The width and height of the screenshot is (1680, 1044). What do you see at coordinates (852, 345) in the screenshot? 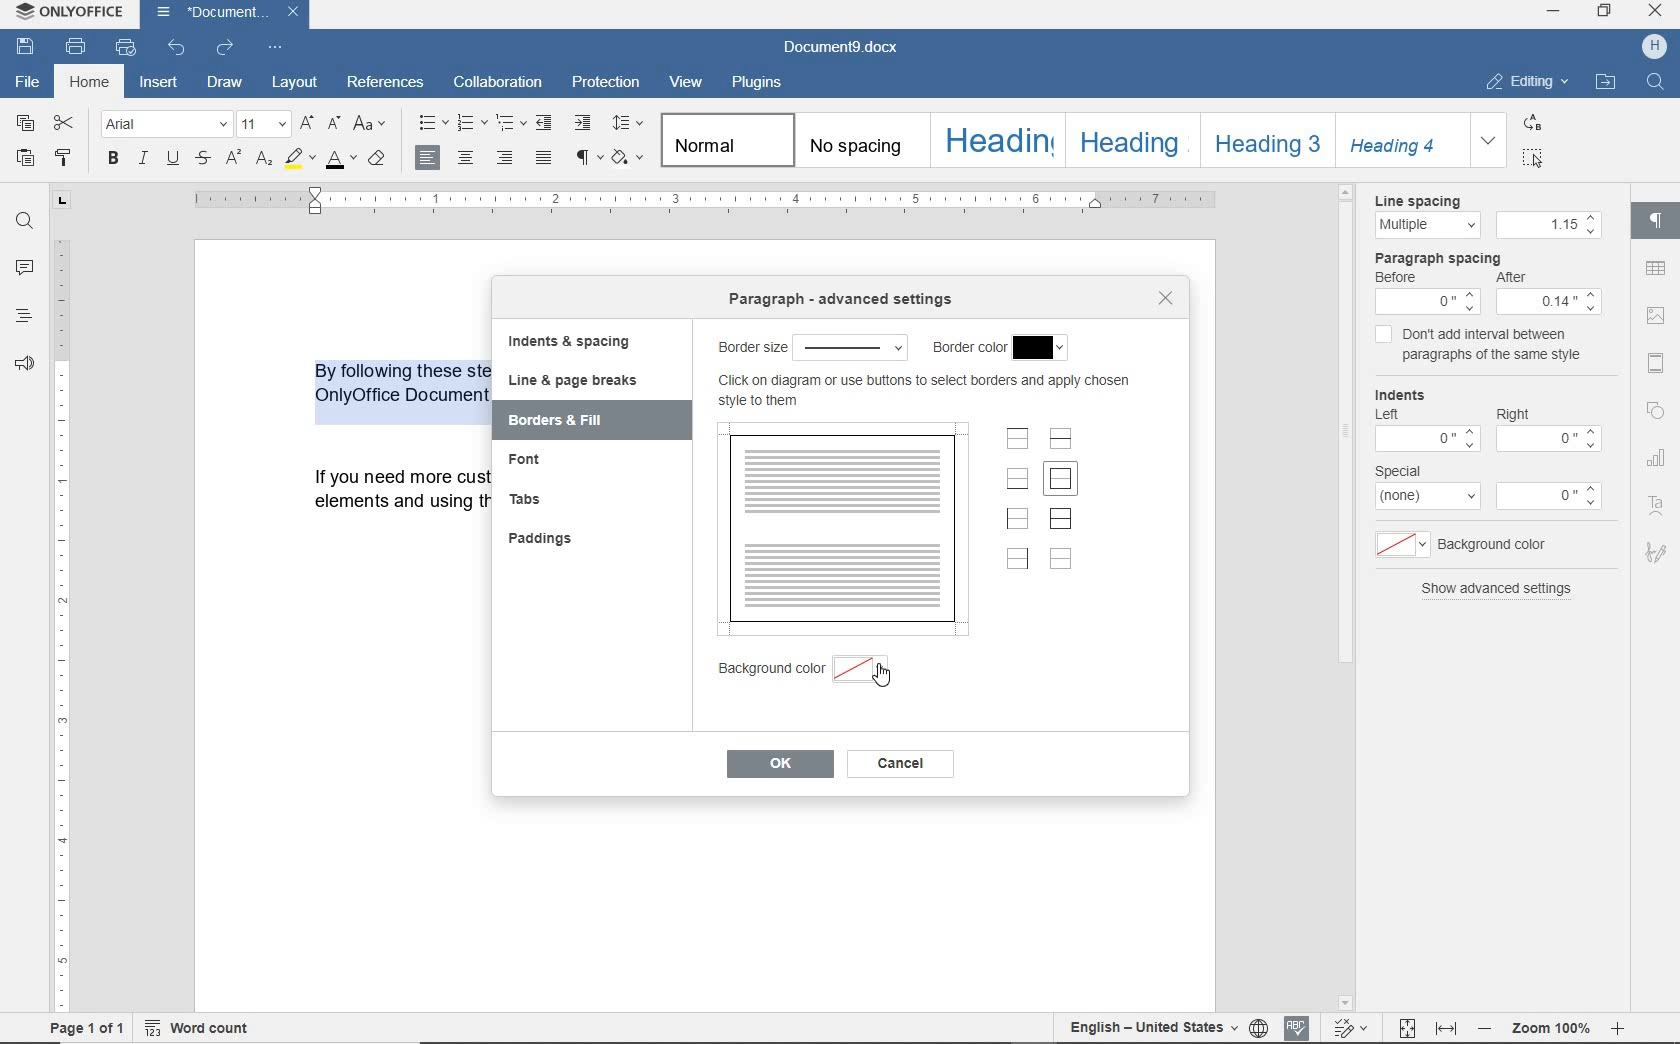
I see `select` at bounding box center [852, 345].